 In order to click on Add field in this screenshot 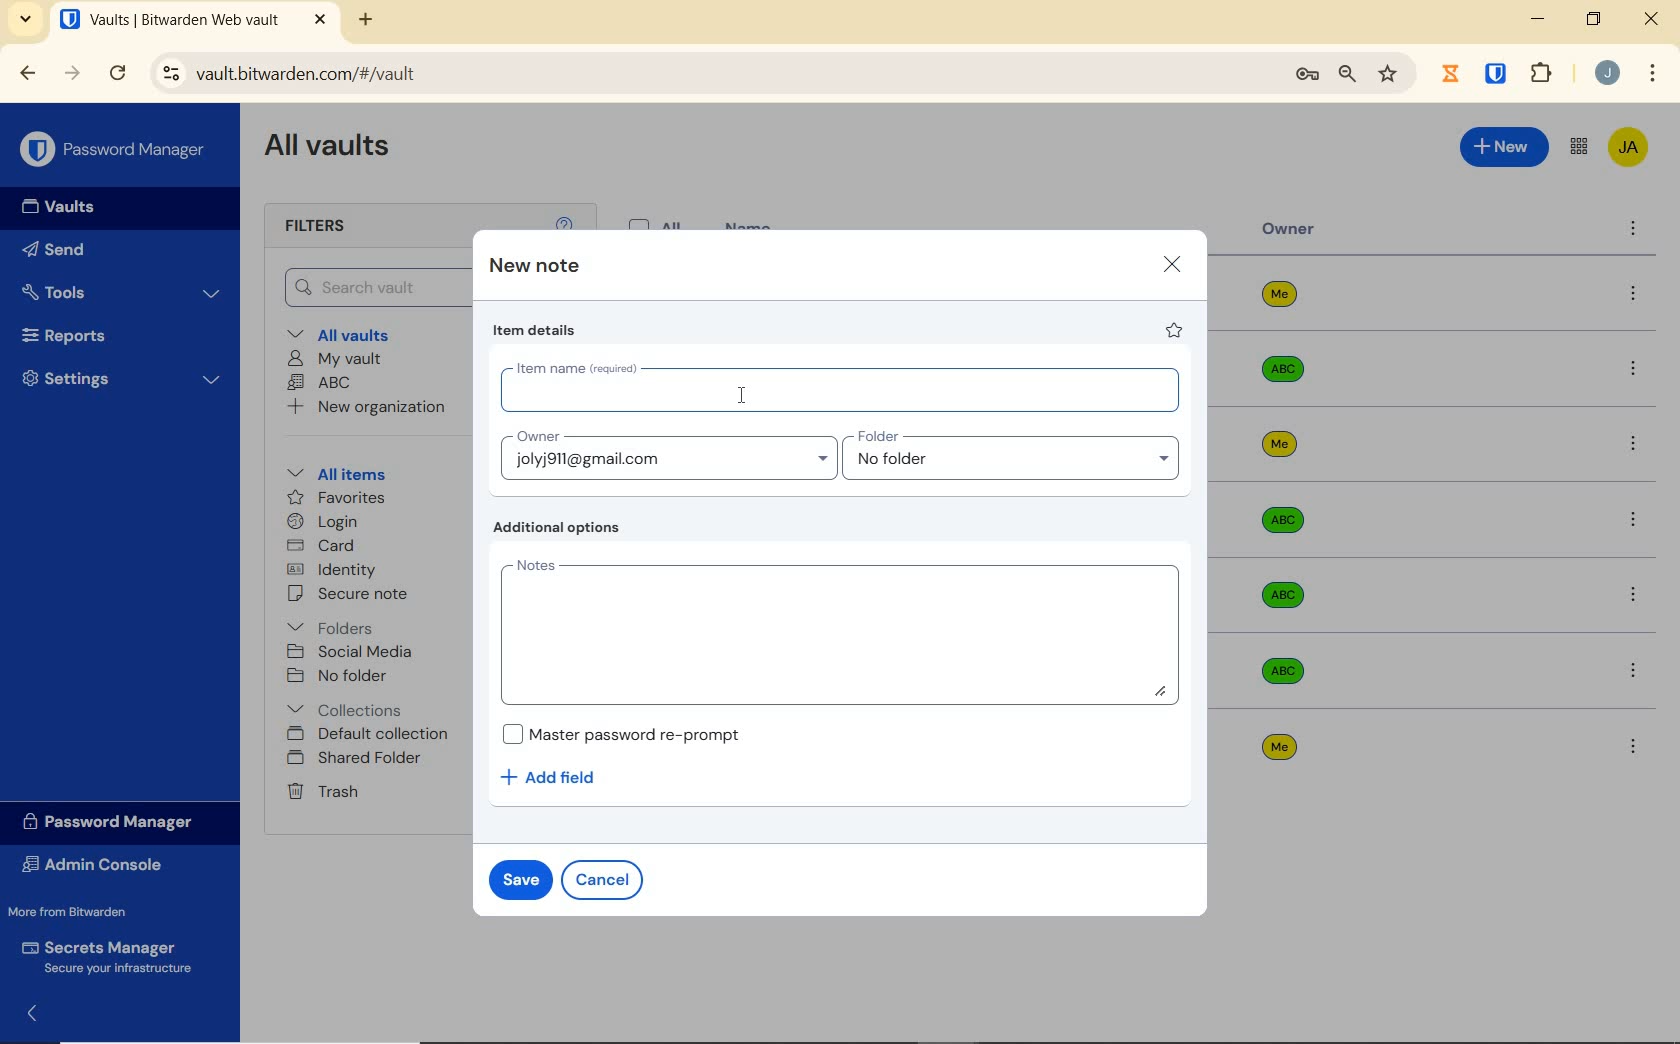, I will do `click(558, 777)`.